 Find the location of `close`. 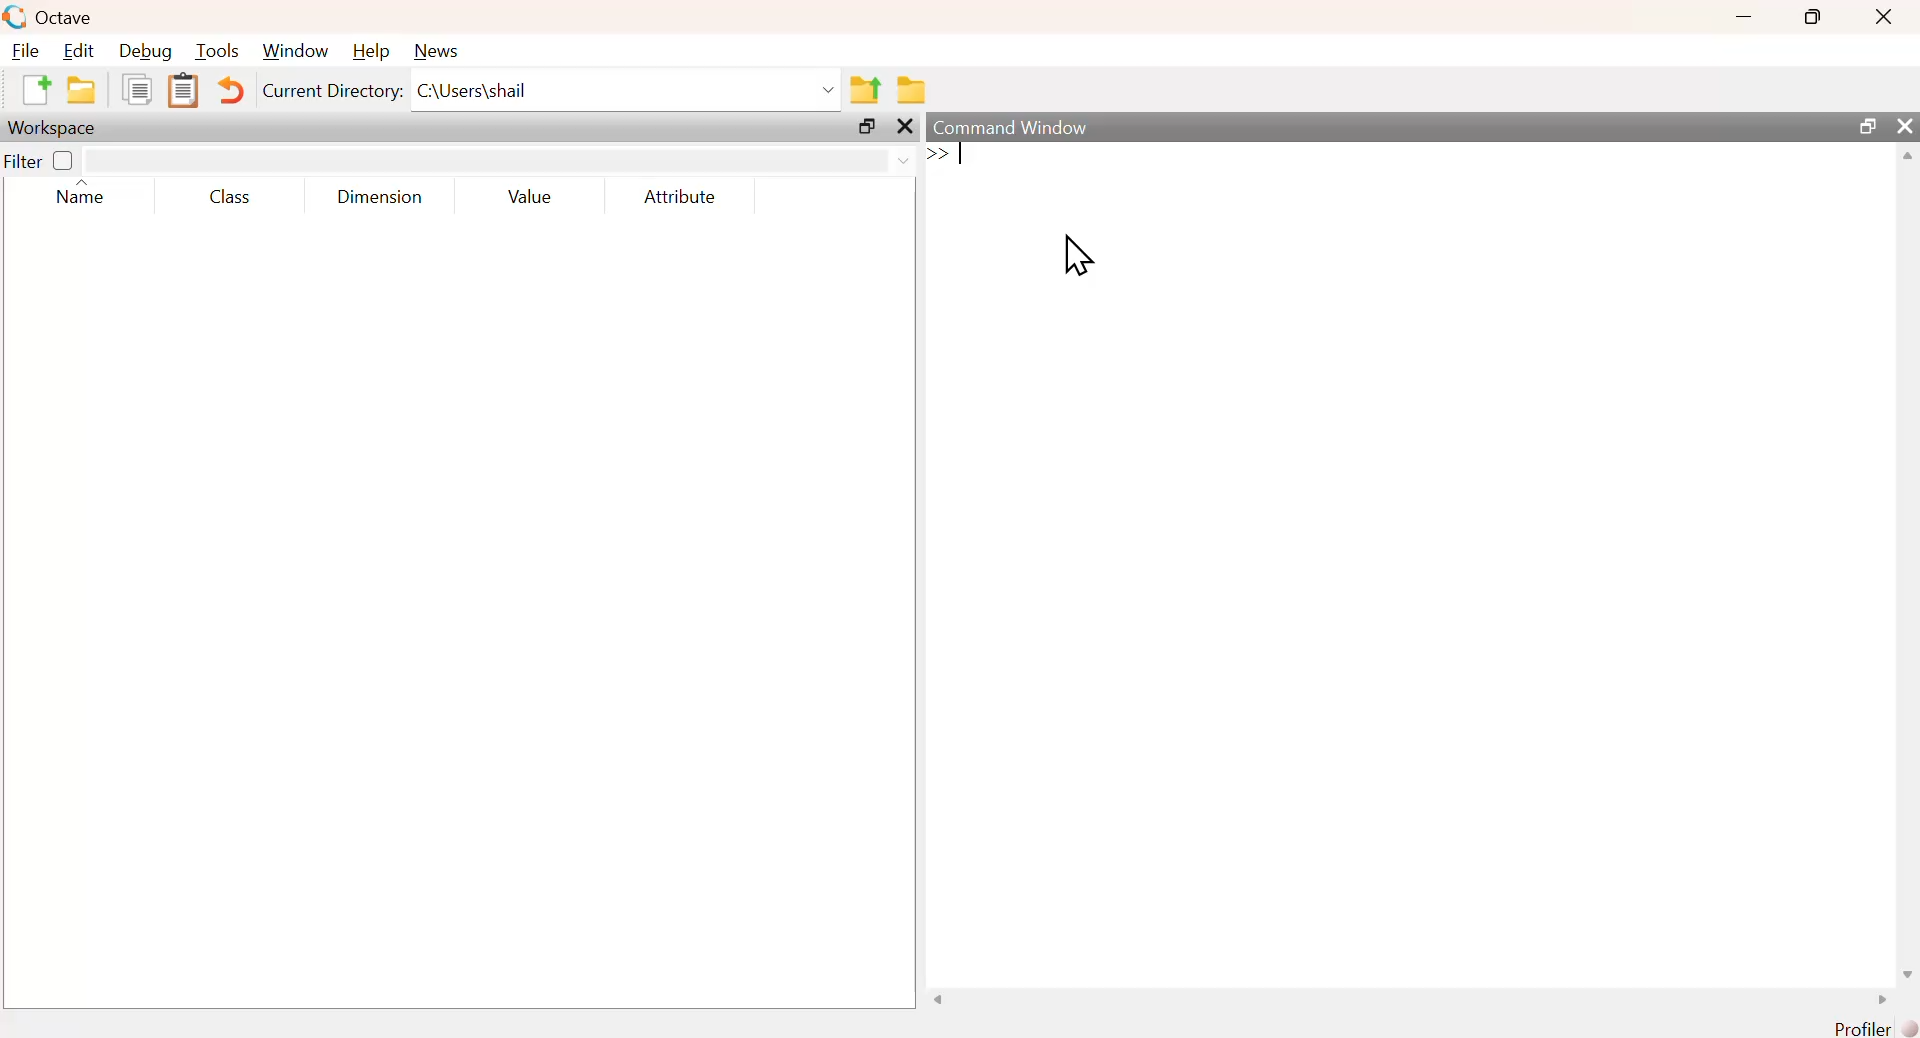

close is located at coordinates (1905, 125).